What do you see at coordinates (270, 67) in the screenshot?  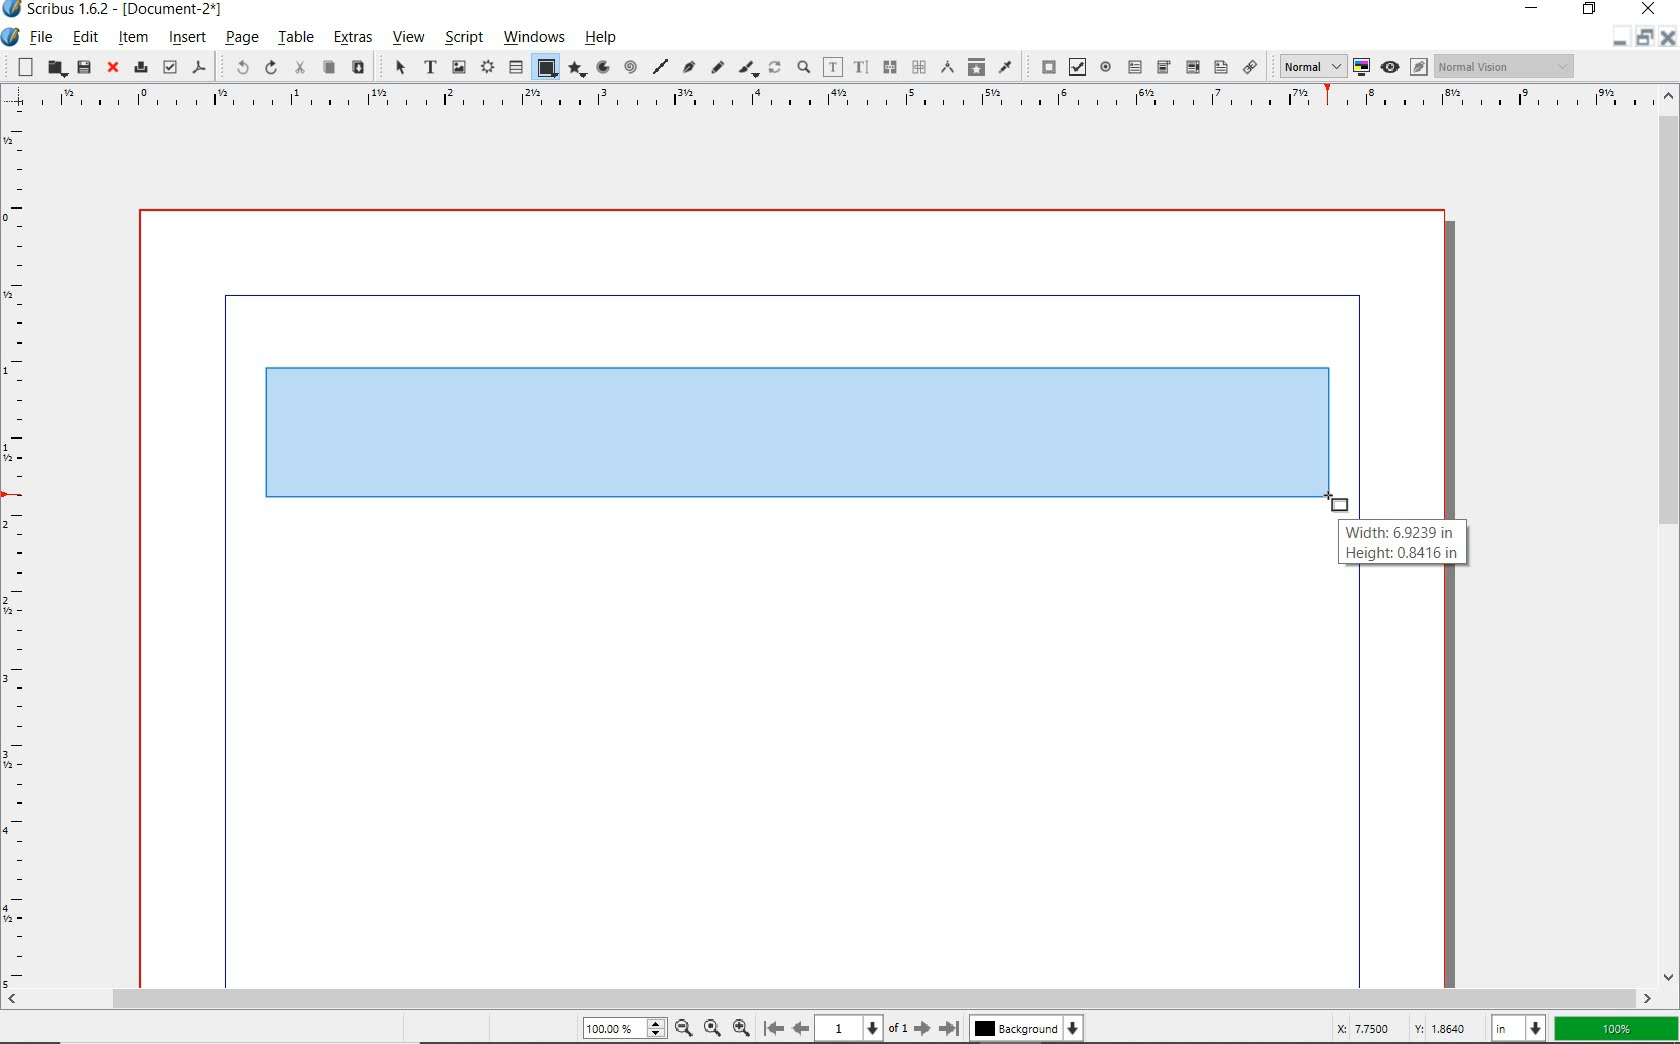 I see `redo` at bounding box center [270, 67].